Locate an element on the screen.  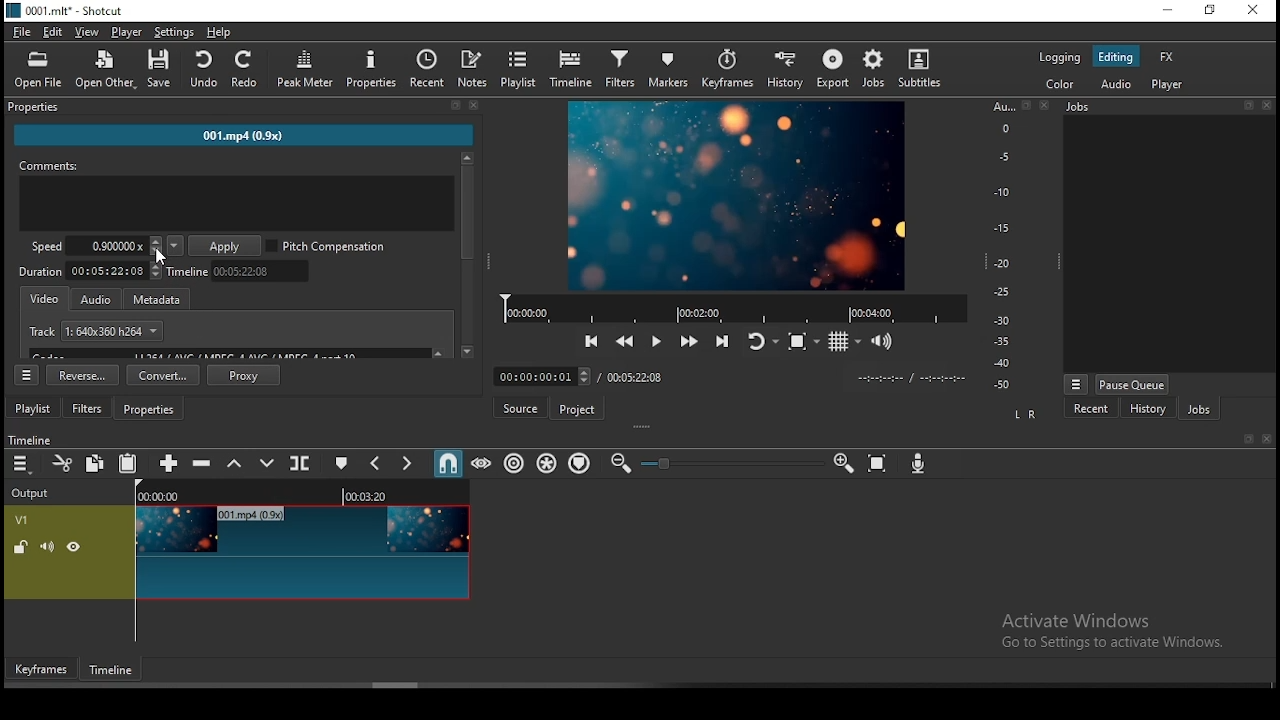
timeline settings is located at coordinates (26, 374).